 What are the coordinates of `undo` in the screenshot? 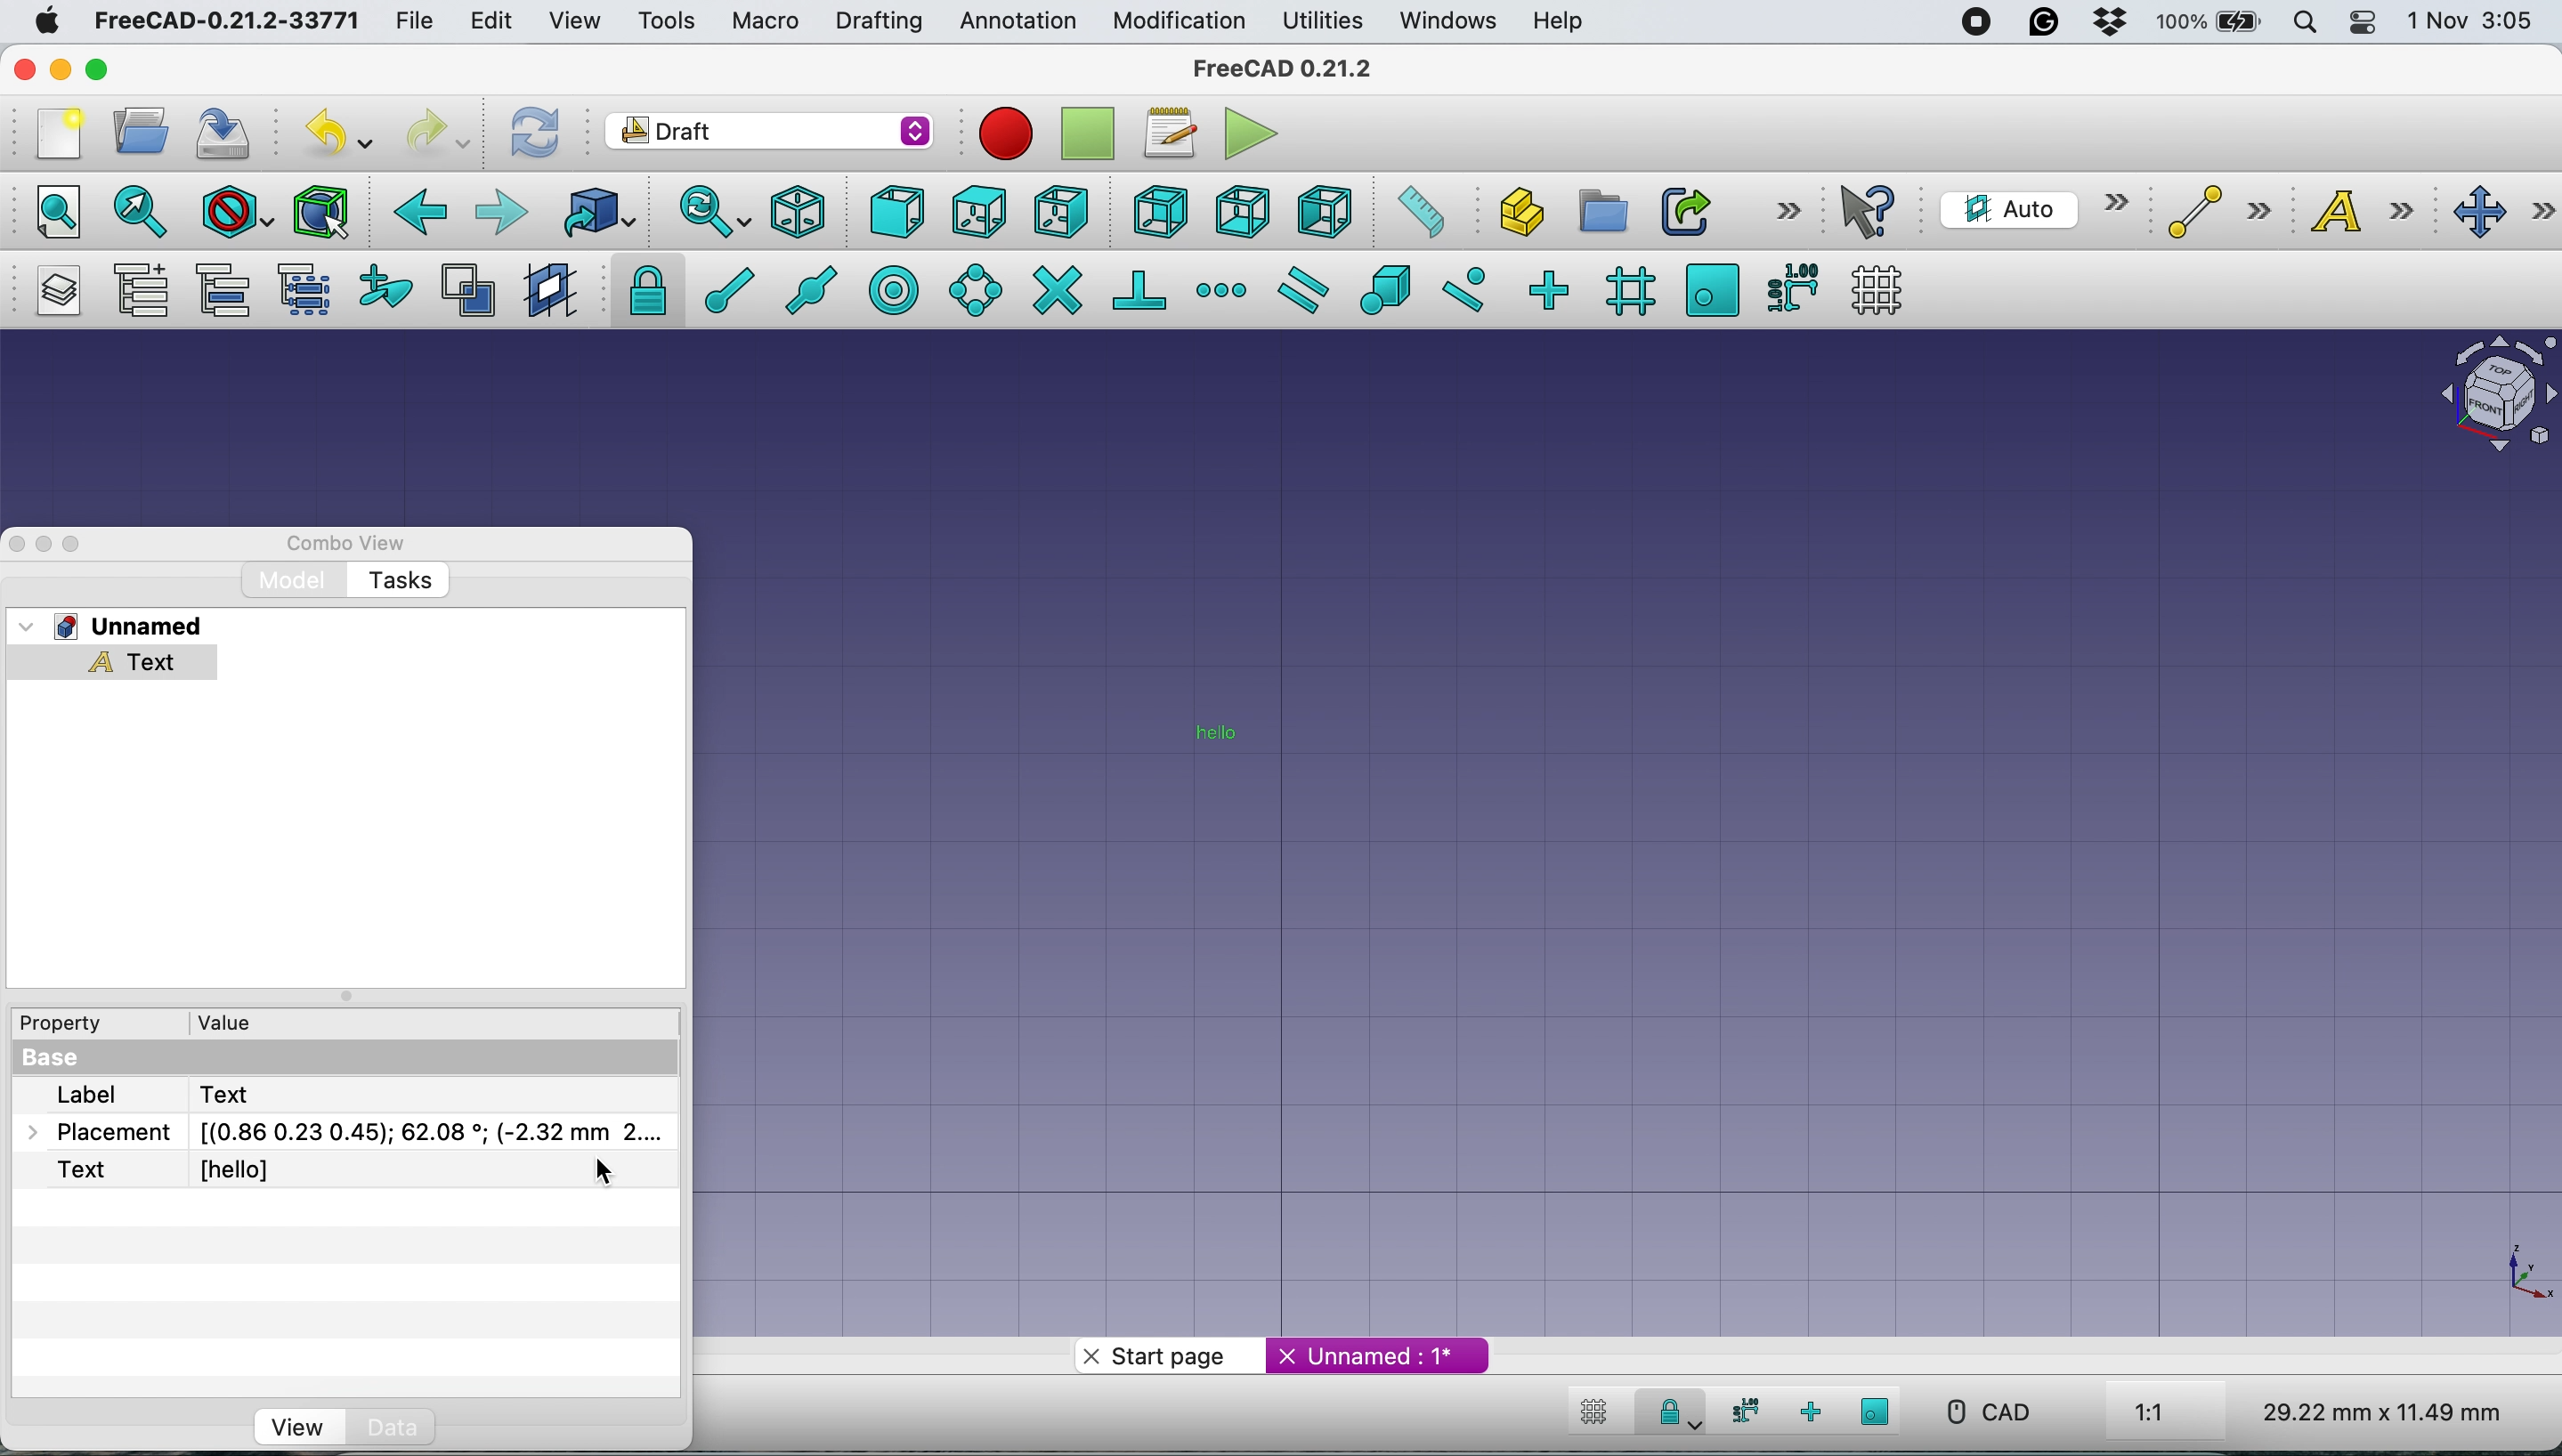 It's located at (346, 129).